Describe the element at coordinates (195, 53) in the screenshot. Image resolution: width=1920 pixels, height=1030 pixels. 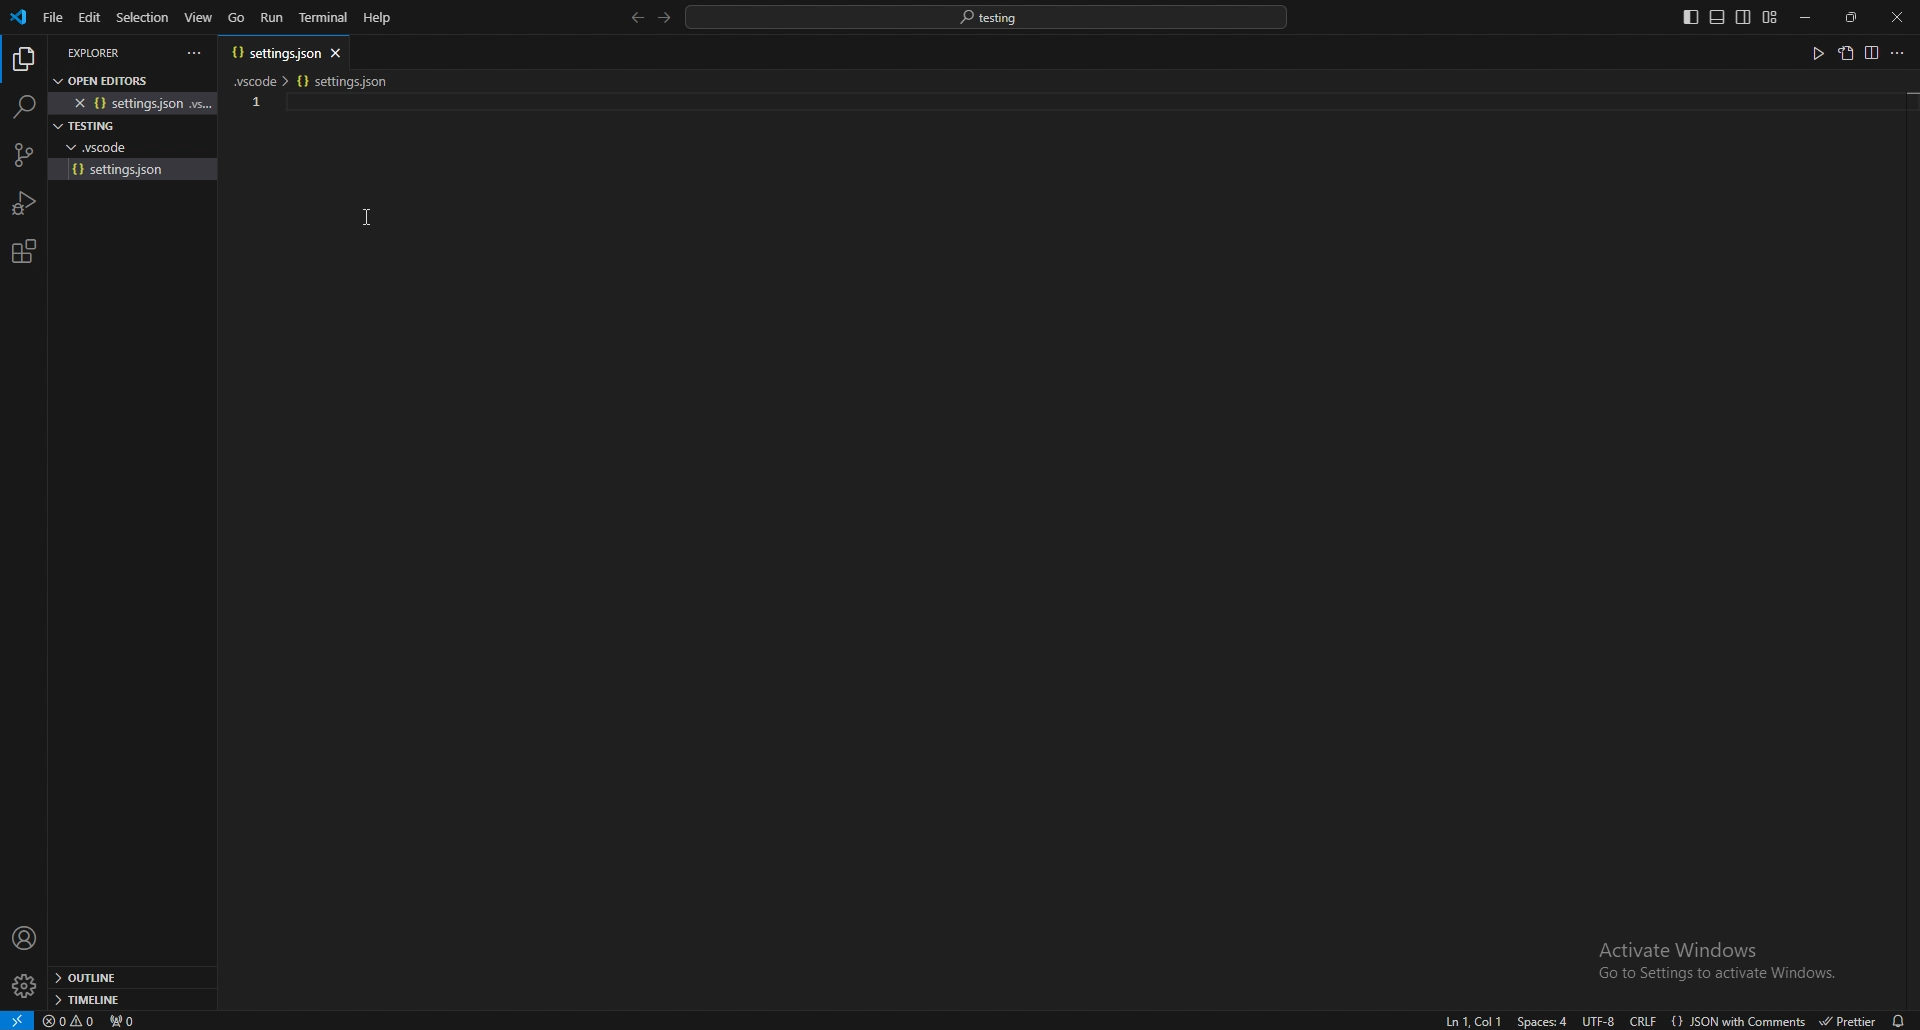
I see `options` at that location.